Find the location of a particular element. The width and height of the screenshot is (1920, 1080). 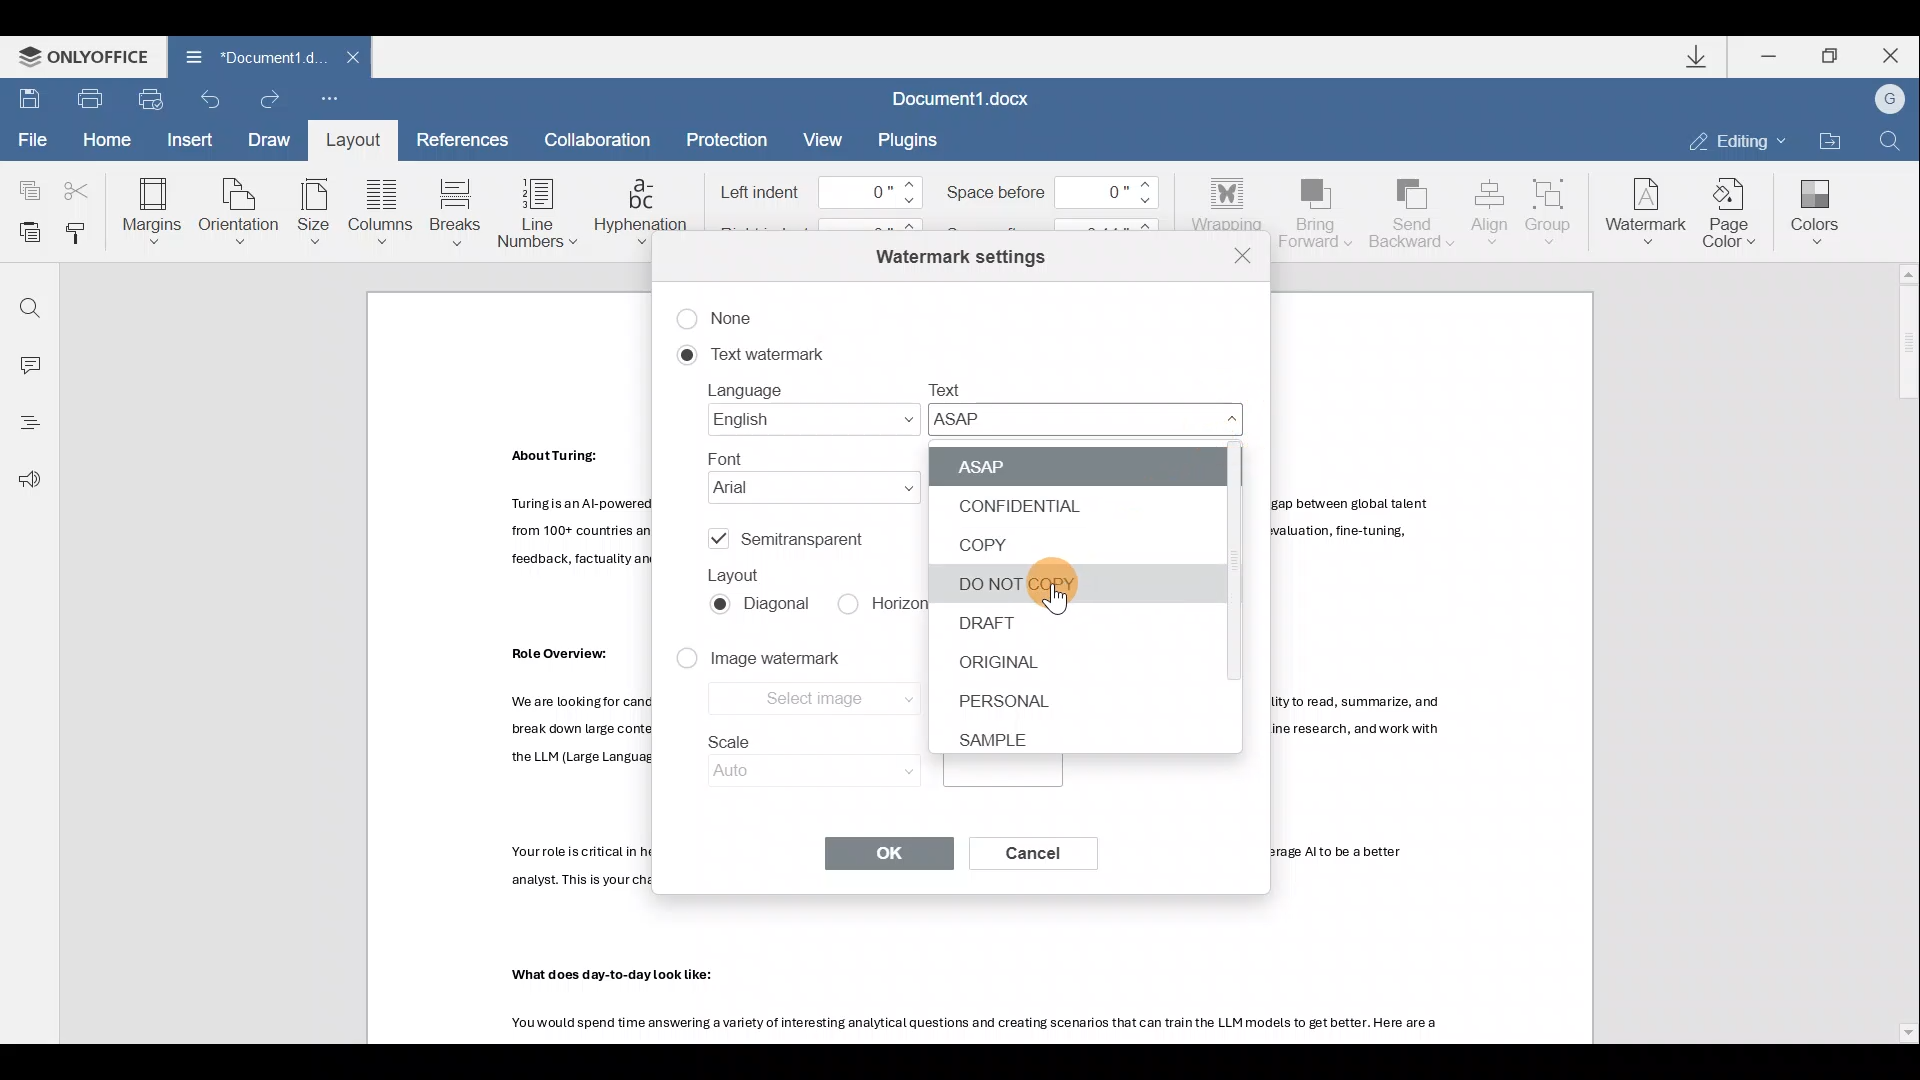

DO NOT COPY is located at coordinates (1048, 582).